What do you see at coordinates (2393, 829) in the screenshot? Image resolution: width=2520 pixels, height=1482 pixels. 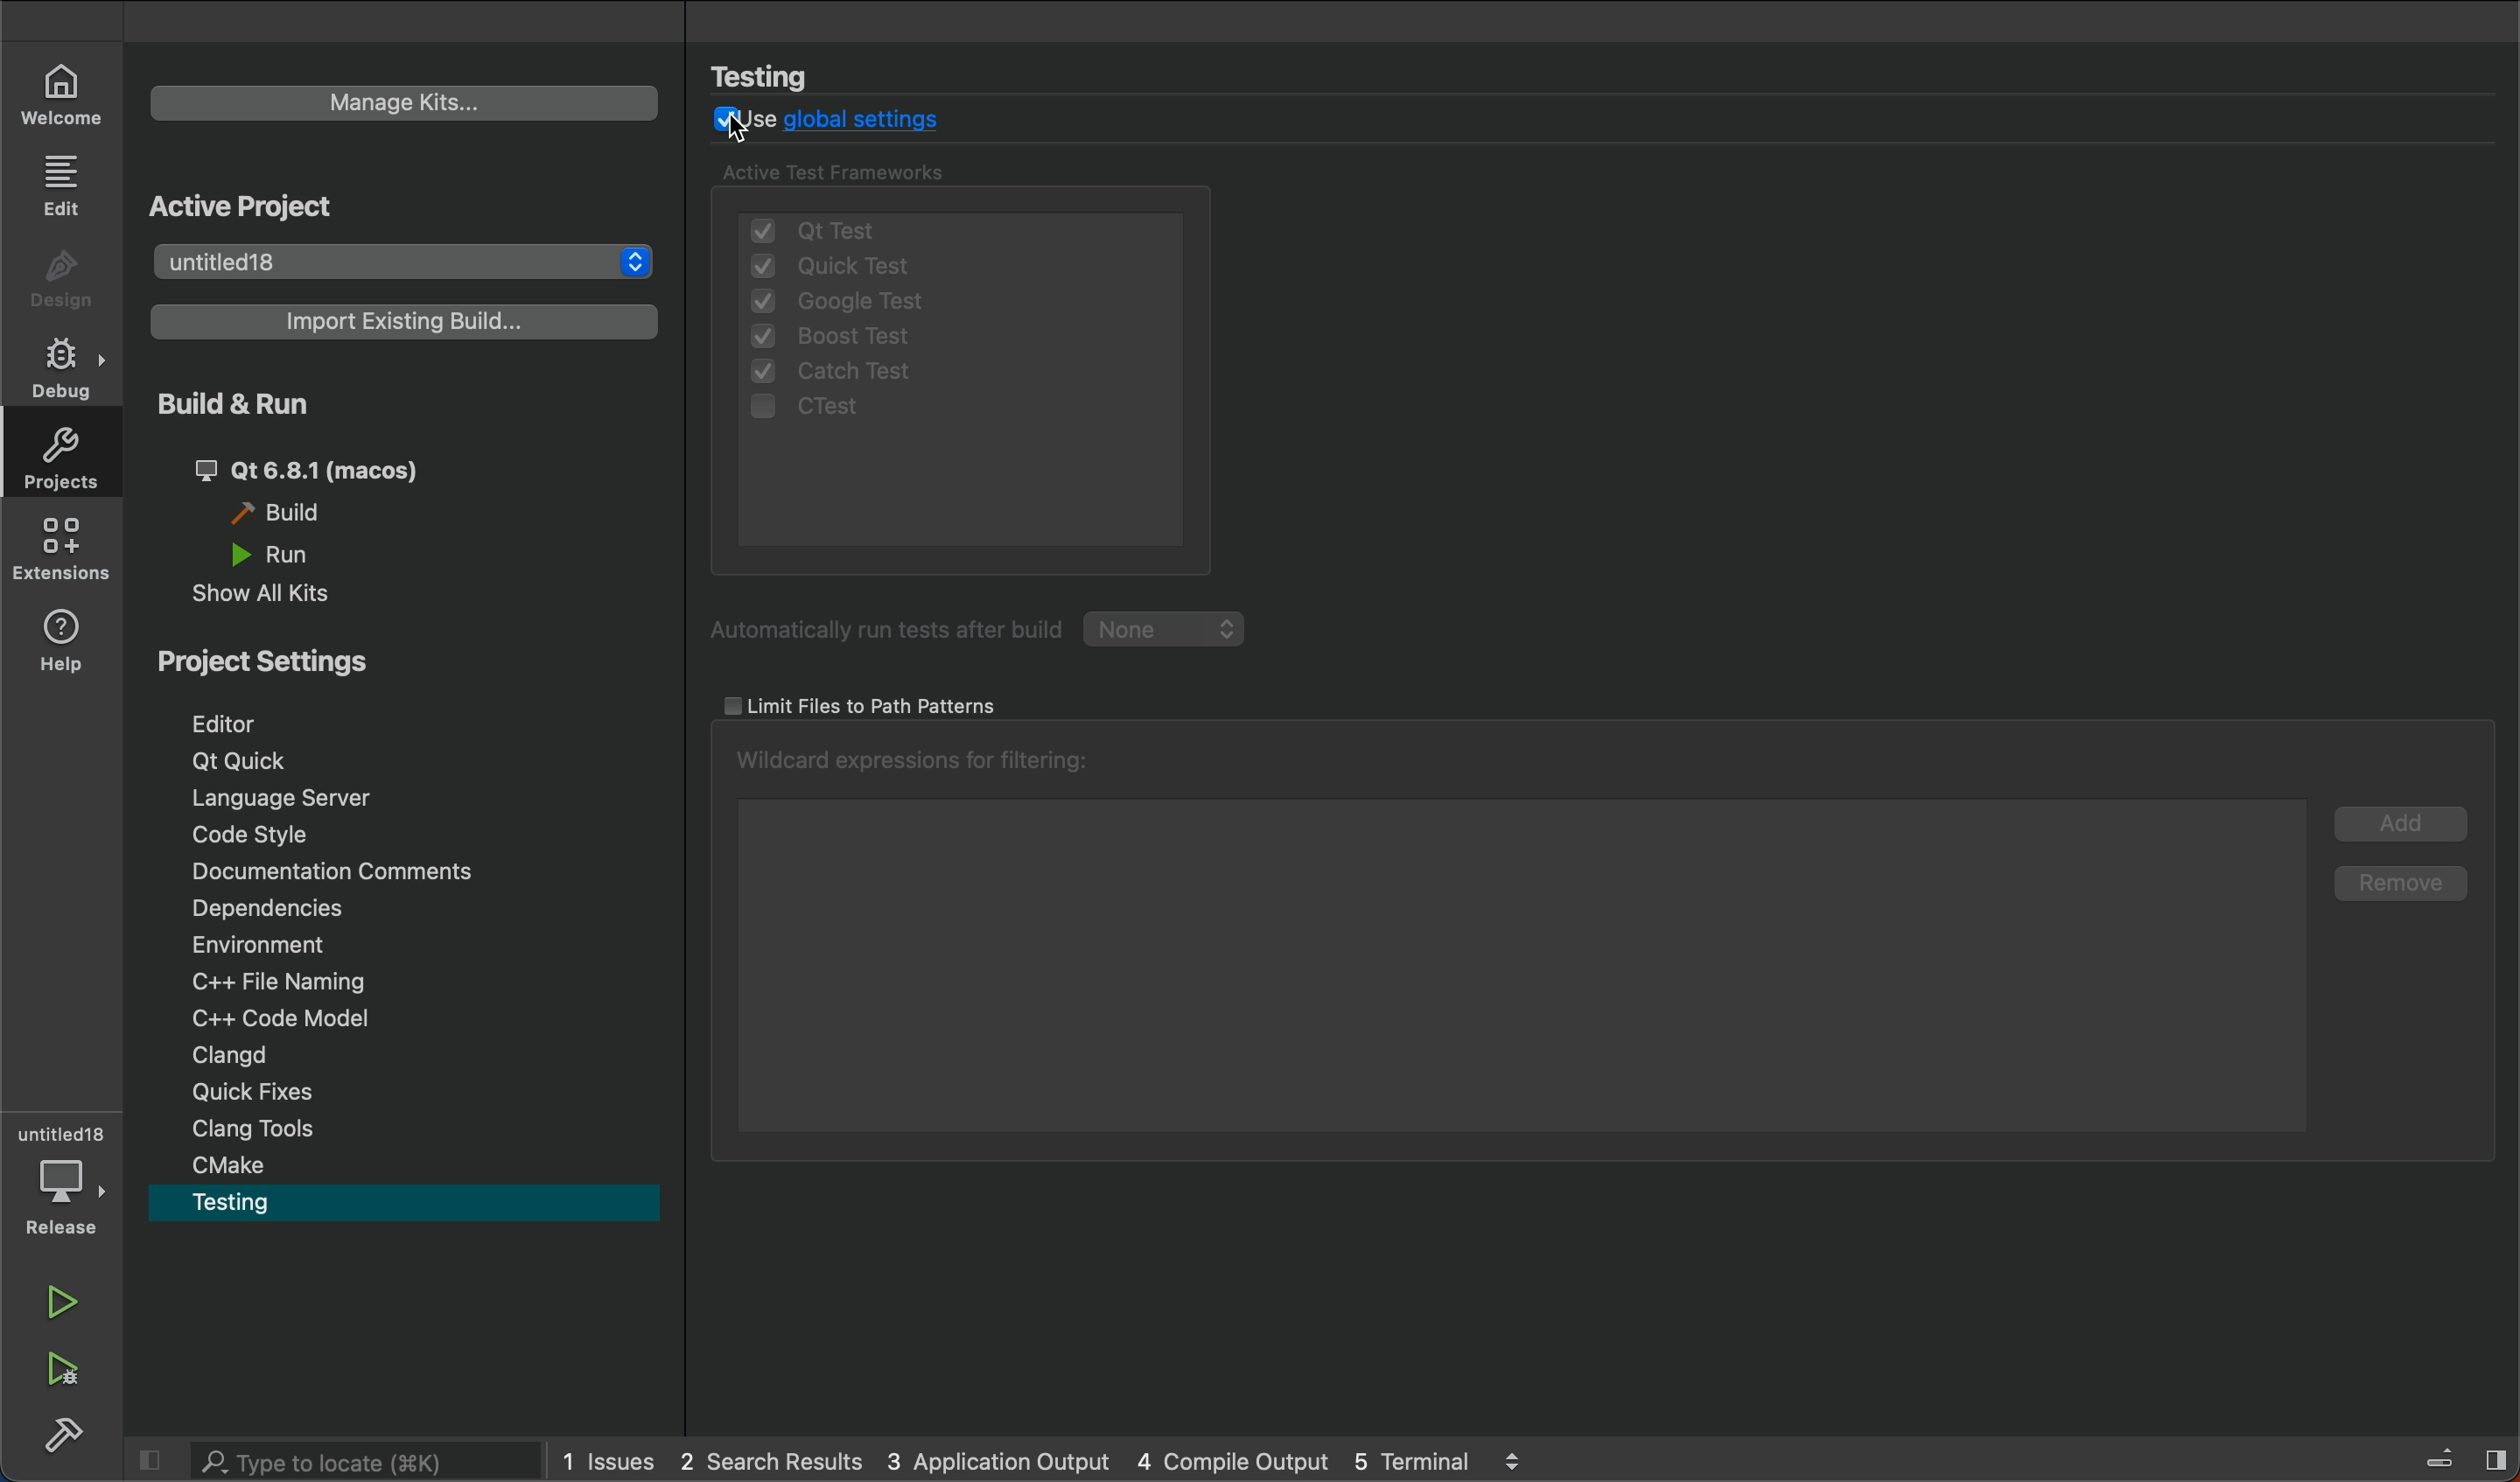 I see `add` at bounding box center [2393, 829].